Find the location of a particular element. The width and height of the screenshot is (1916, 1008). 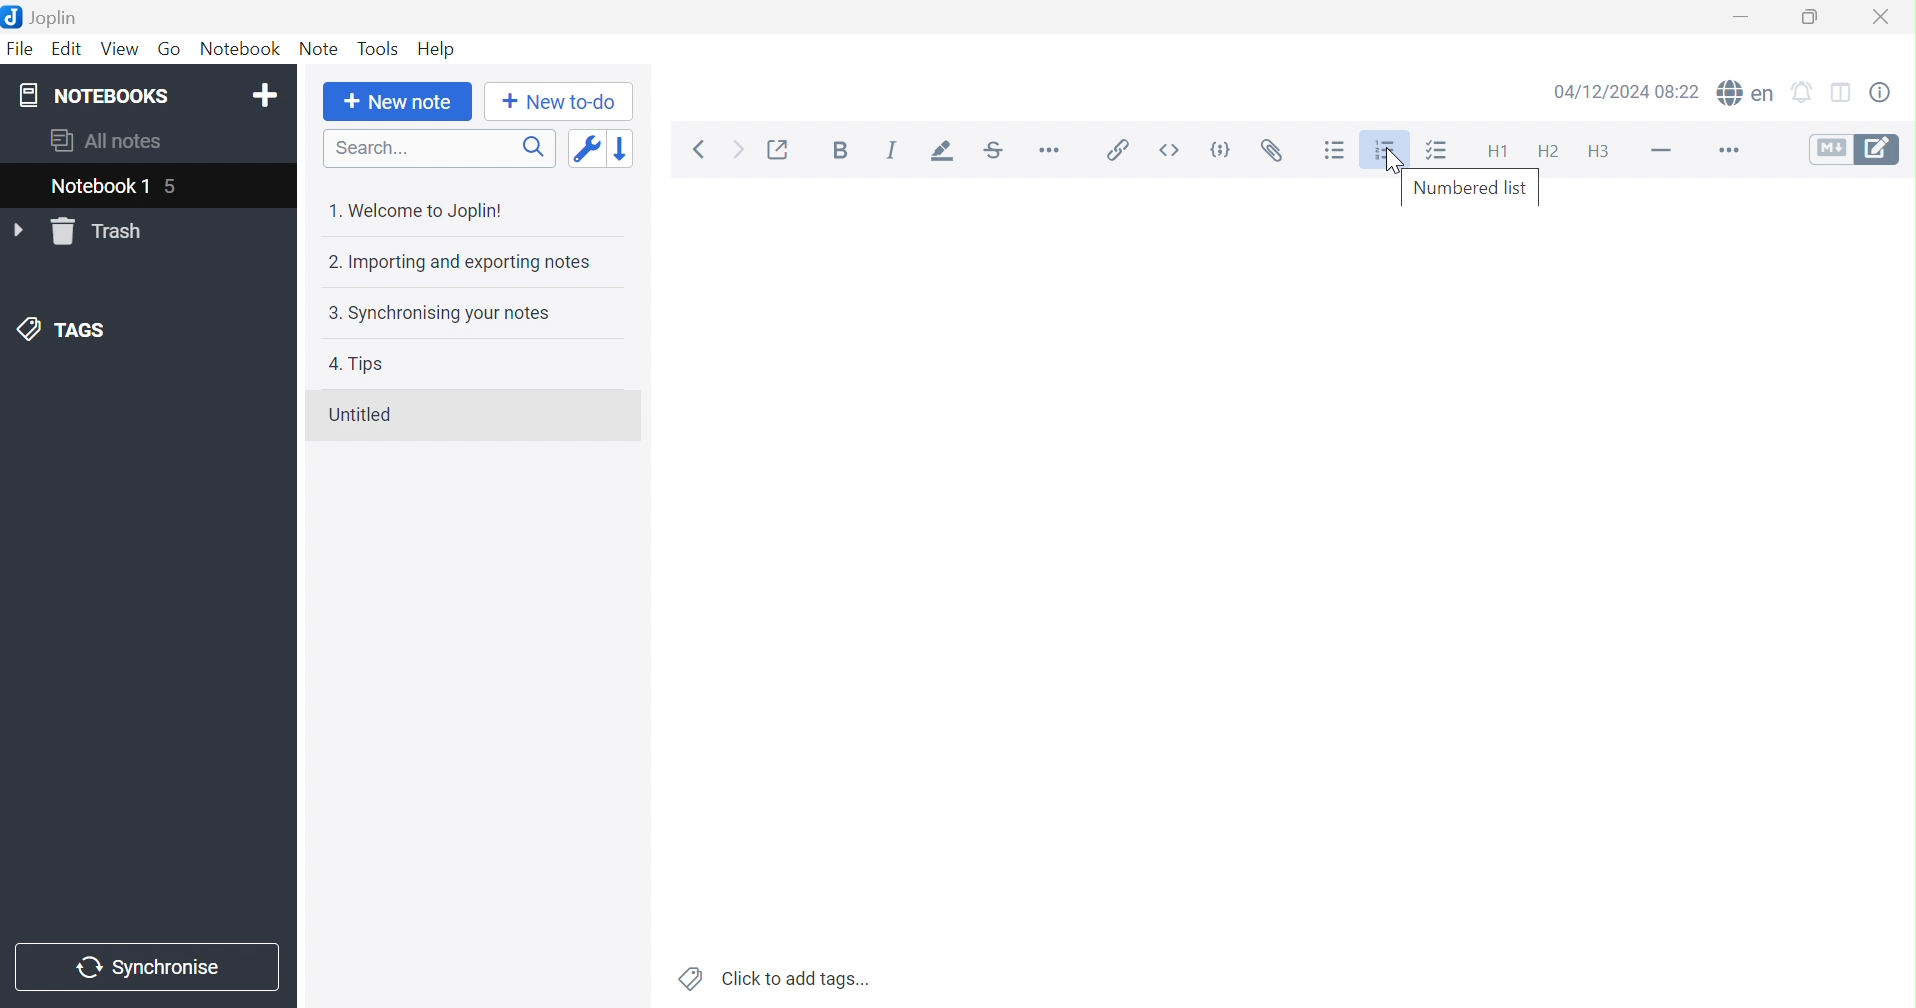

Notebook 1 is located at coordinates (99, 188).